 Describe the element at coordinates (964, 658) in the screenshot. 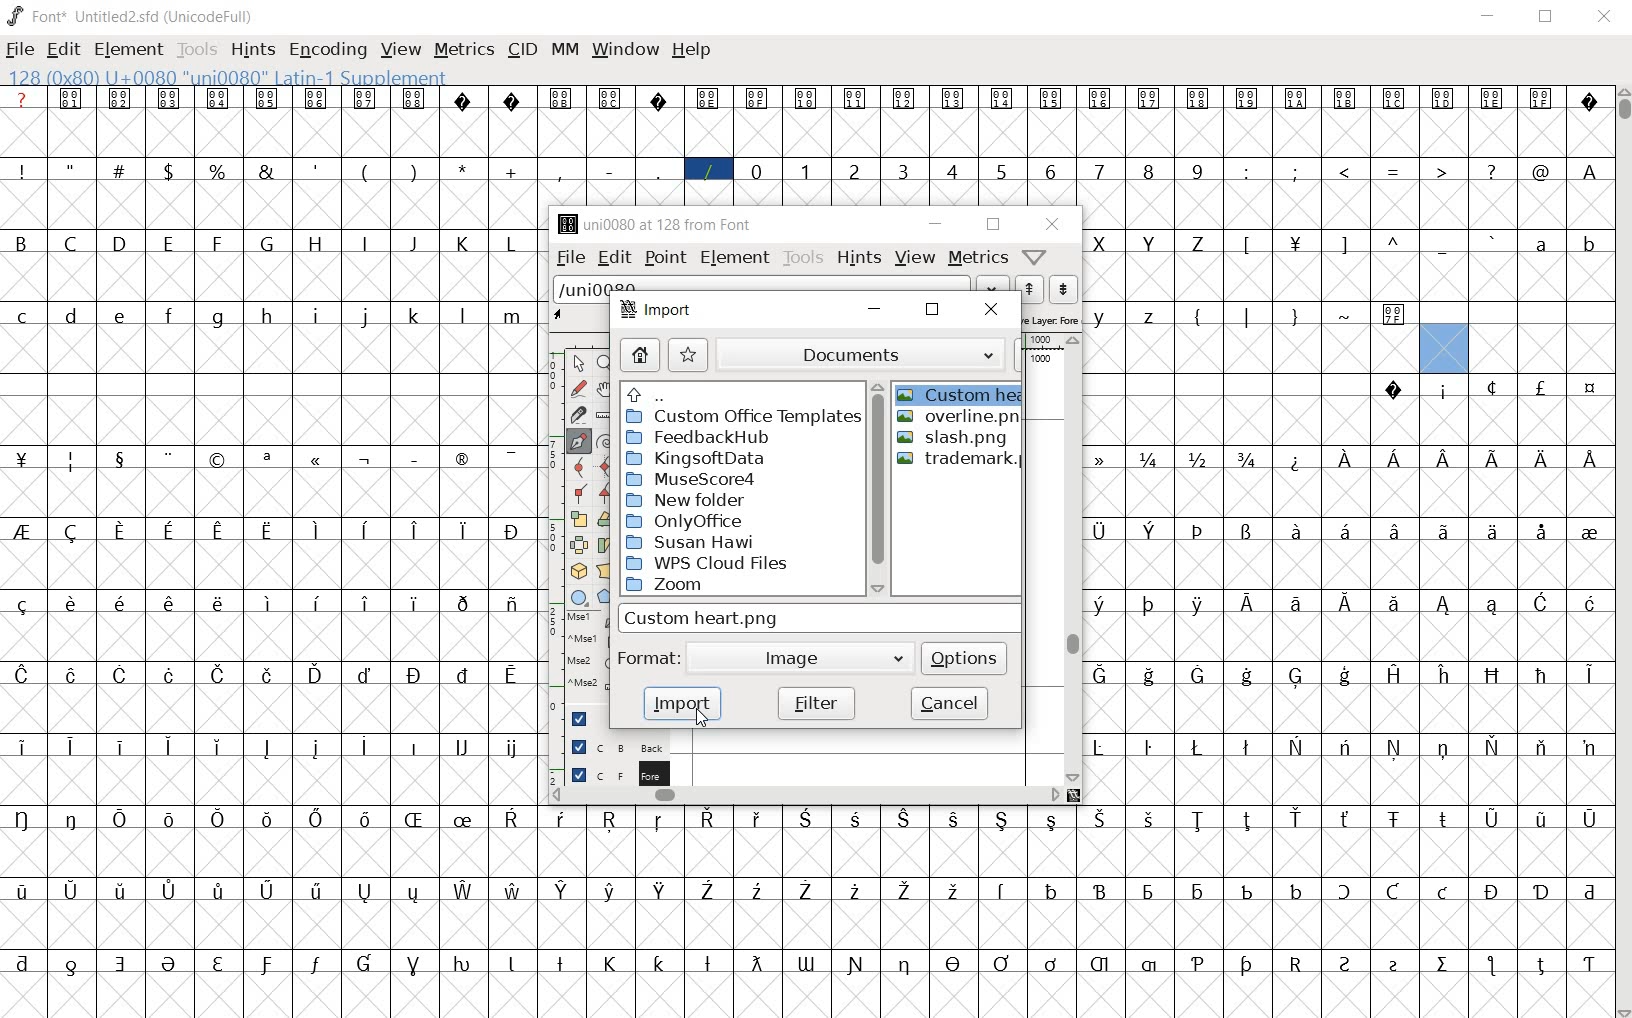

I see `options` at that location.